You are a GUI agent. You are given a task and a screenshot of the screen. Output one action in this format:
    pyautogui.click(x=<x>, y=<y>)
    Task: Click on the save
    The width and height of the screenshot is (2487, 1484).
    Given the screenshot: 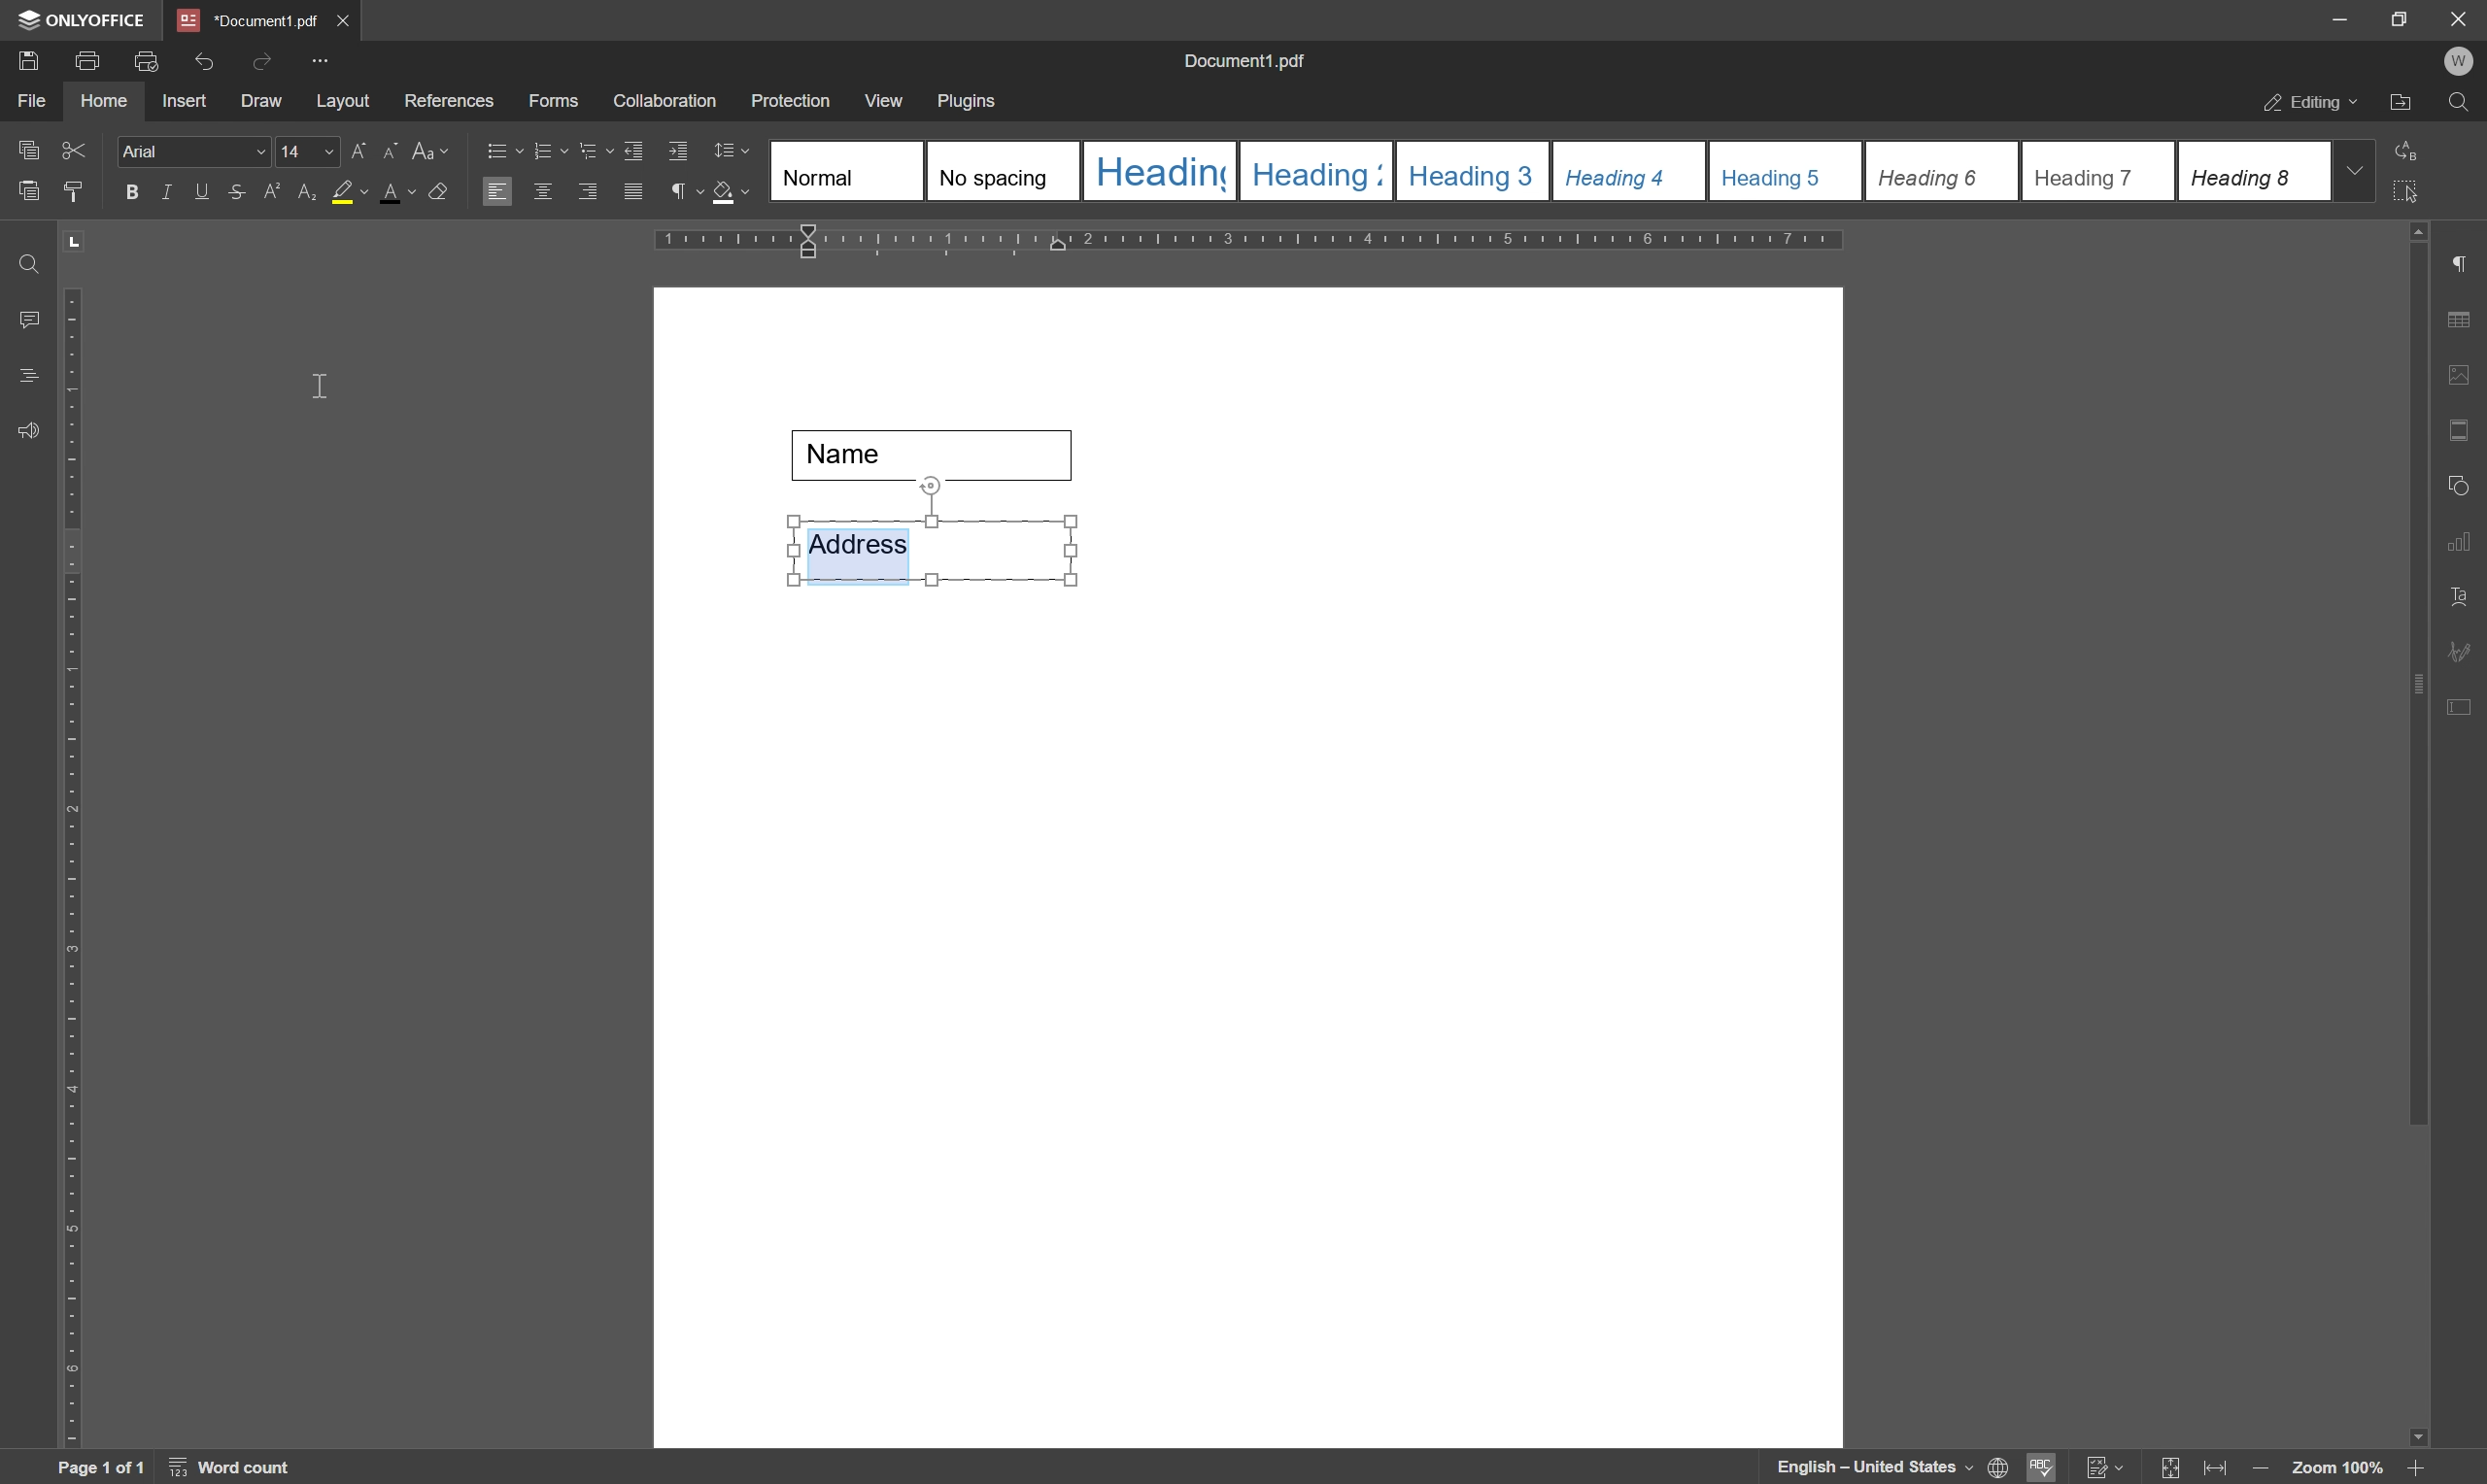 What is the action you would take?
    pyautogui.click(x=27, y=59)
    